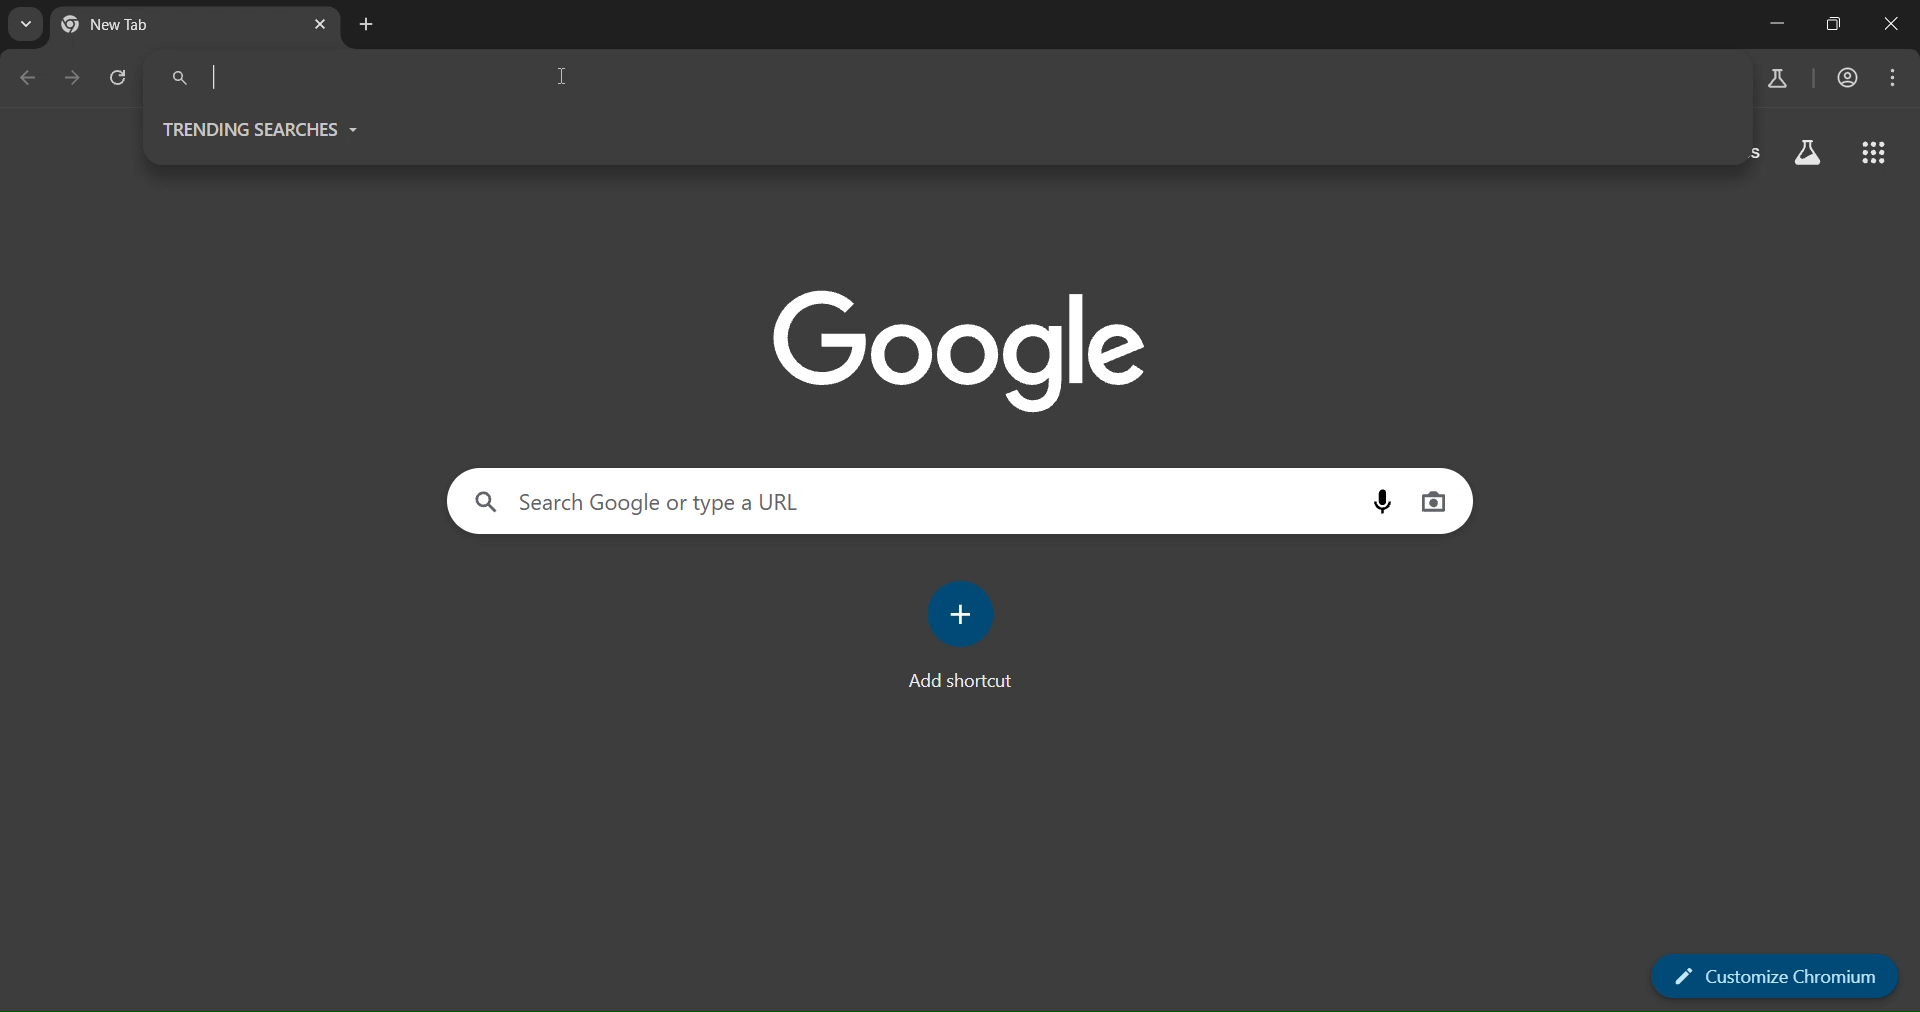  What do you see at coordinates (568, 72) in the screenshot?
I see `cursor` at bounding box center [568, 72].